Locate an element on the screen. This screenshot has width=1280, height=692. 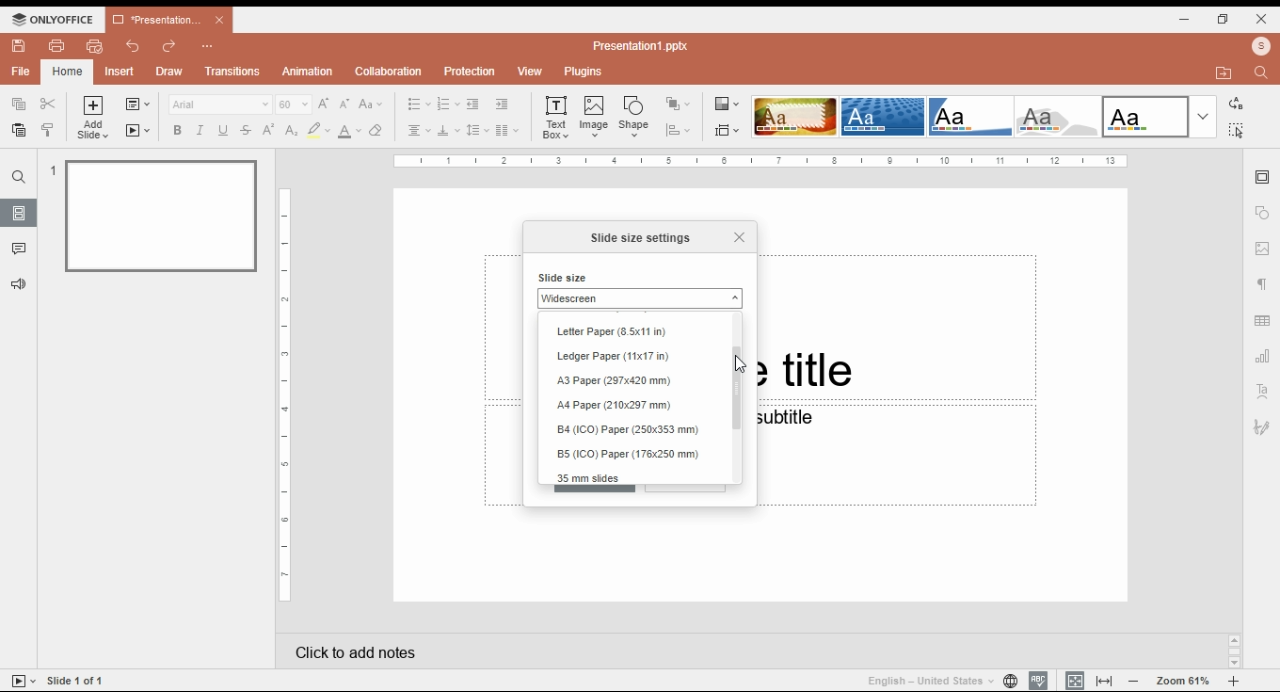
arrange shape is located at coordinates (677, 104).